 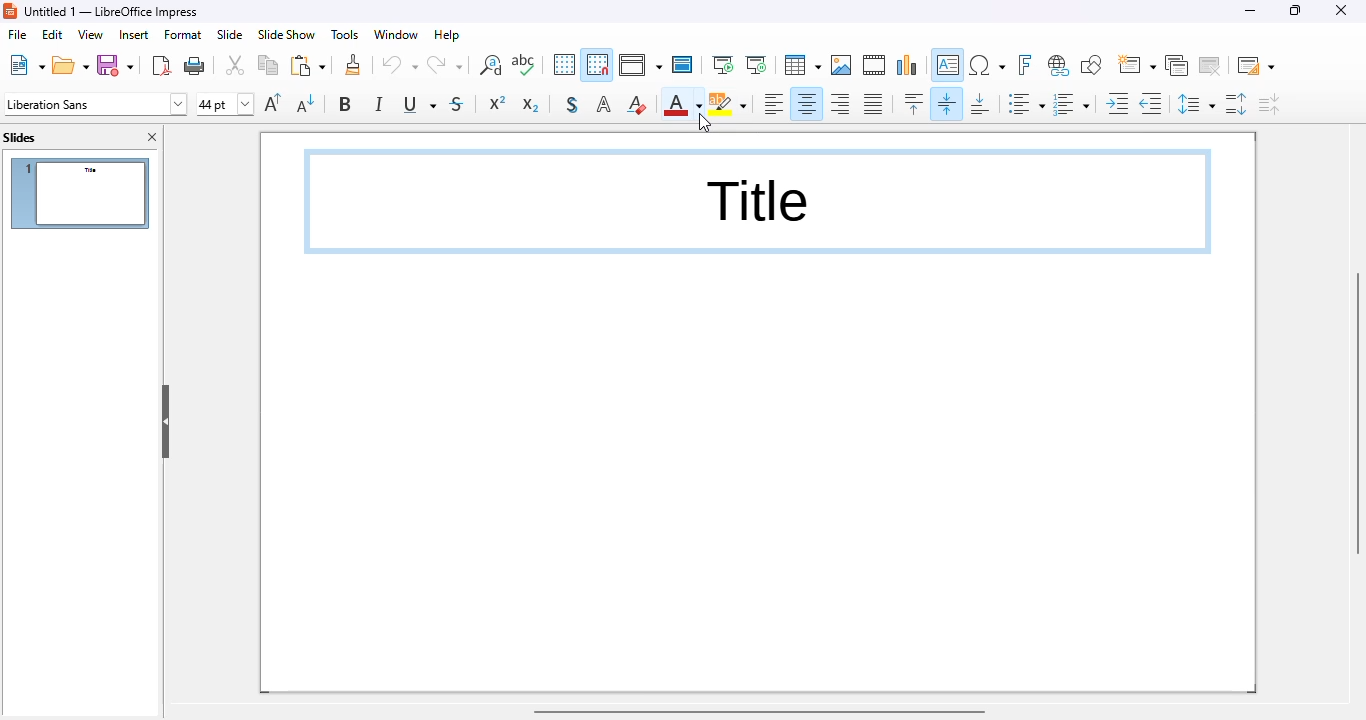 What do you see at coordinates (987, 65) in the screenshot?
I see `insert special characters` at bounding box center [987, 65].